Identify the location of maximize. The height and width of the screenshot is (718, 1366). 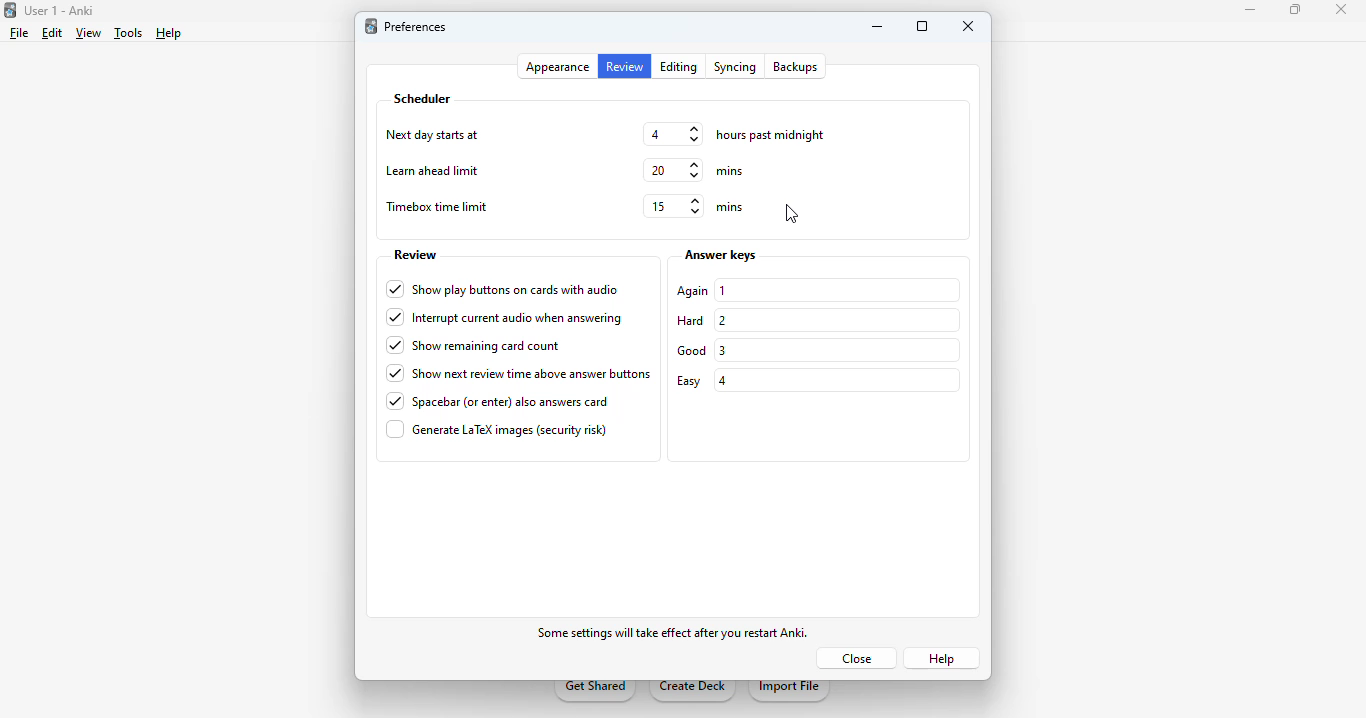
(923, 26).